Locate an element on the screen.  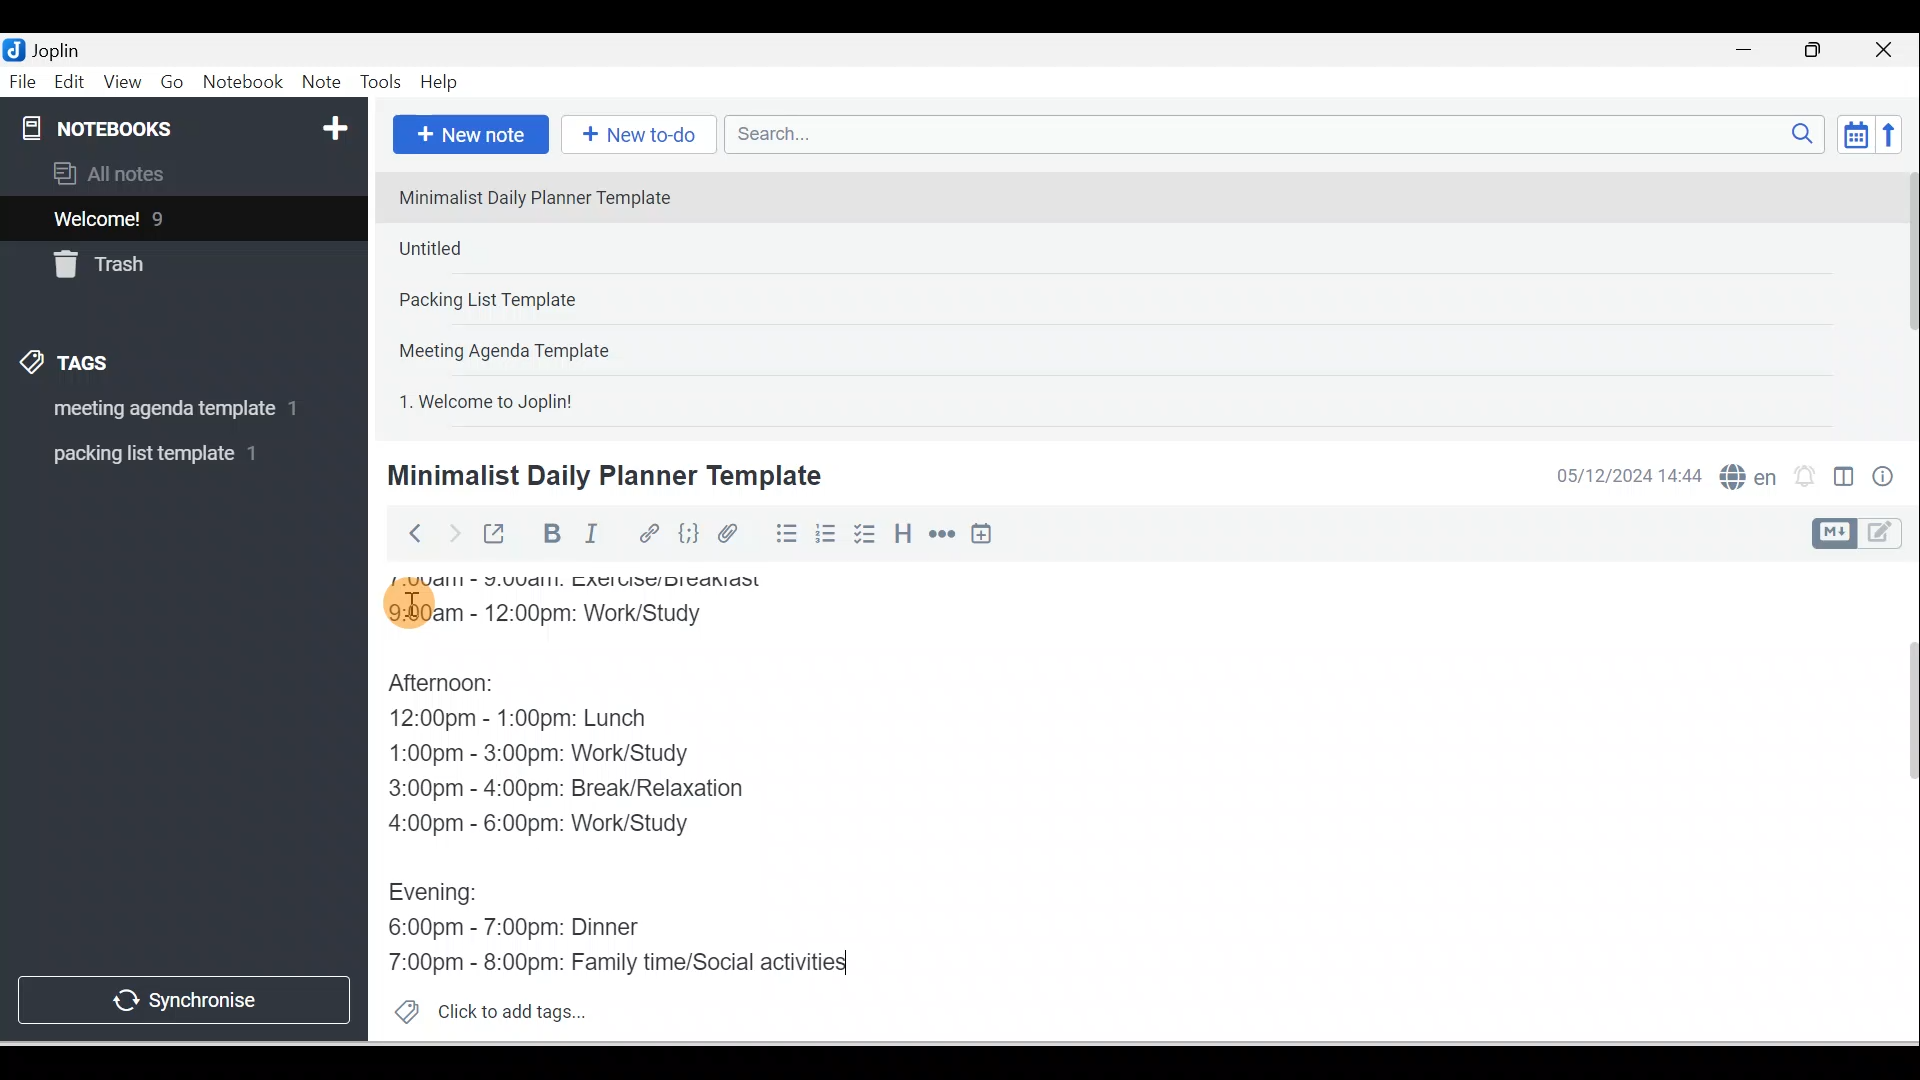
Note properties is located at coordinates (1885, 479).